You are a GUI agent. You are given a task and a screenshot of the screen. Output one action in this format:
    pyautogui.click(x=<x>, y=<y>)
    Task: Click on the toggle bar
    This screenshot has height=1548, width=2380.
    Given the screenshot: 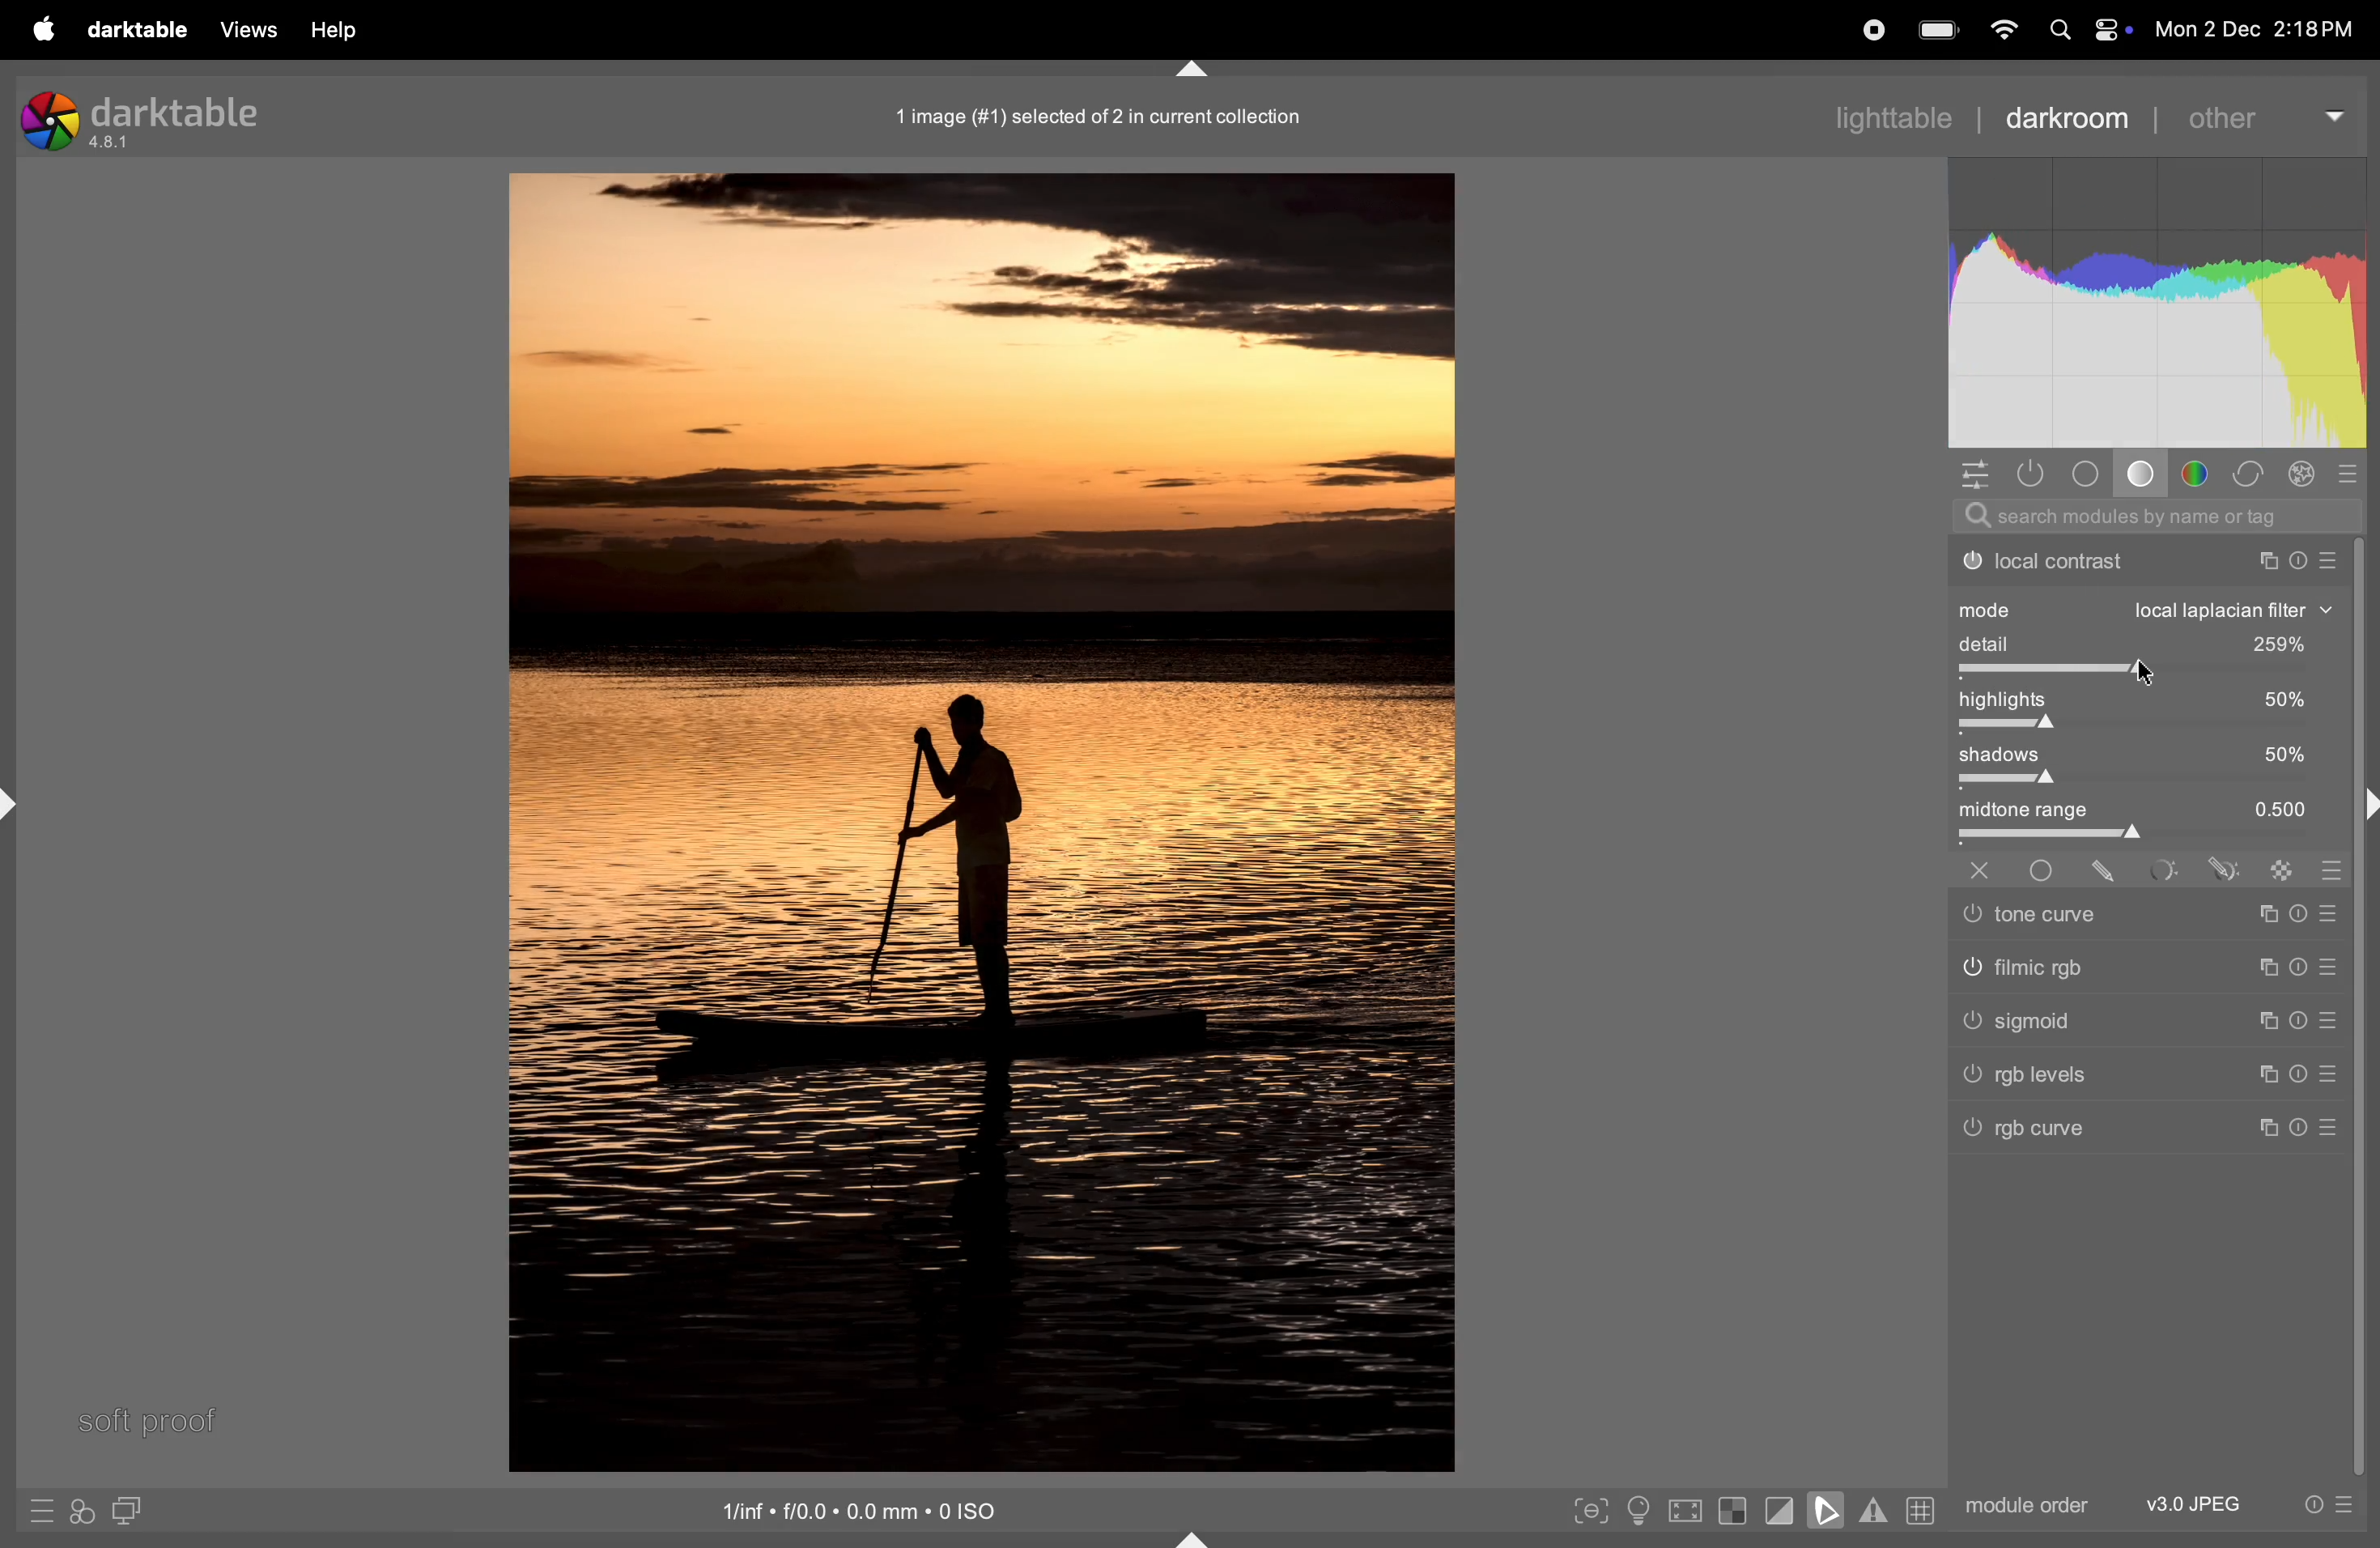 What is the action you would take?
    pyautogui.click(x=2143, y=782)
    